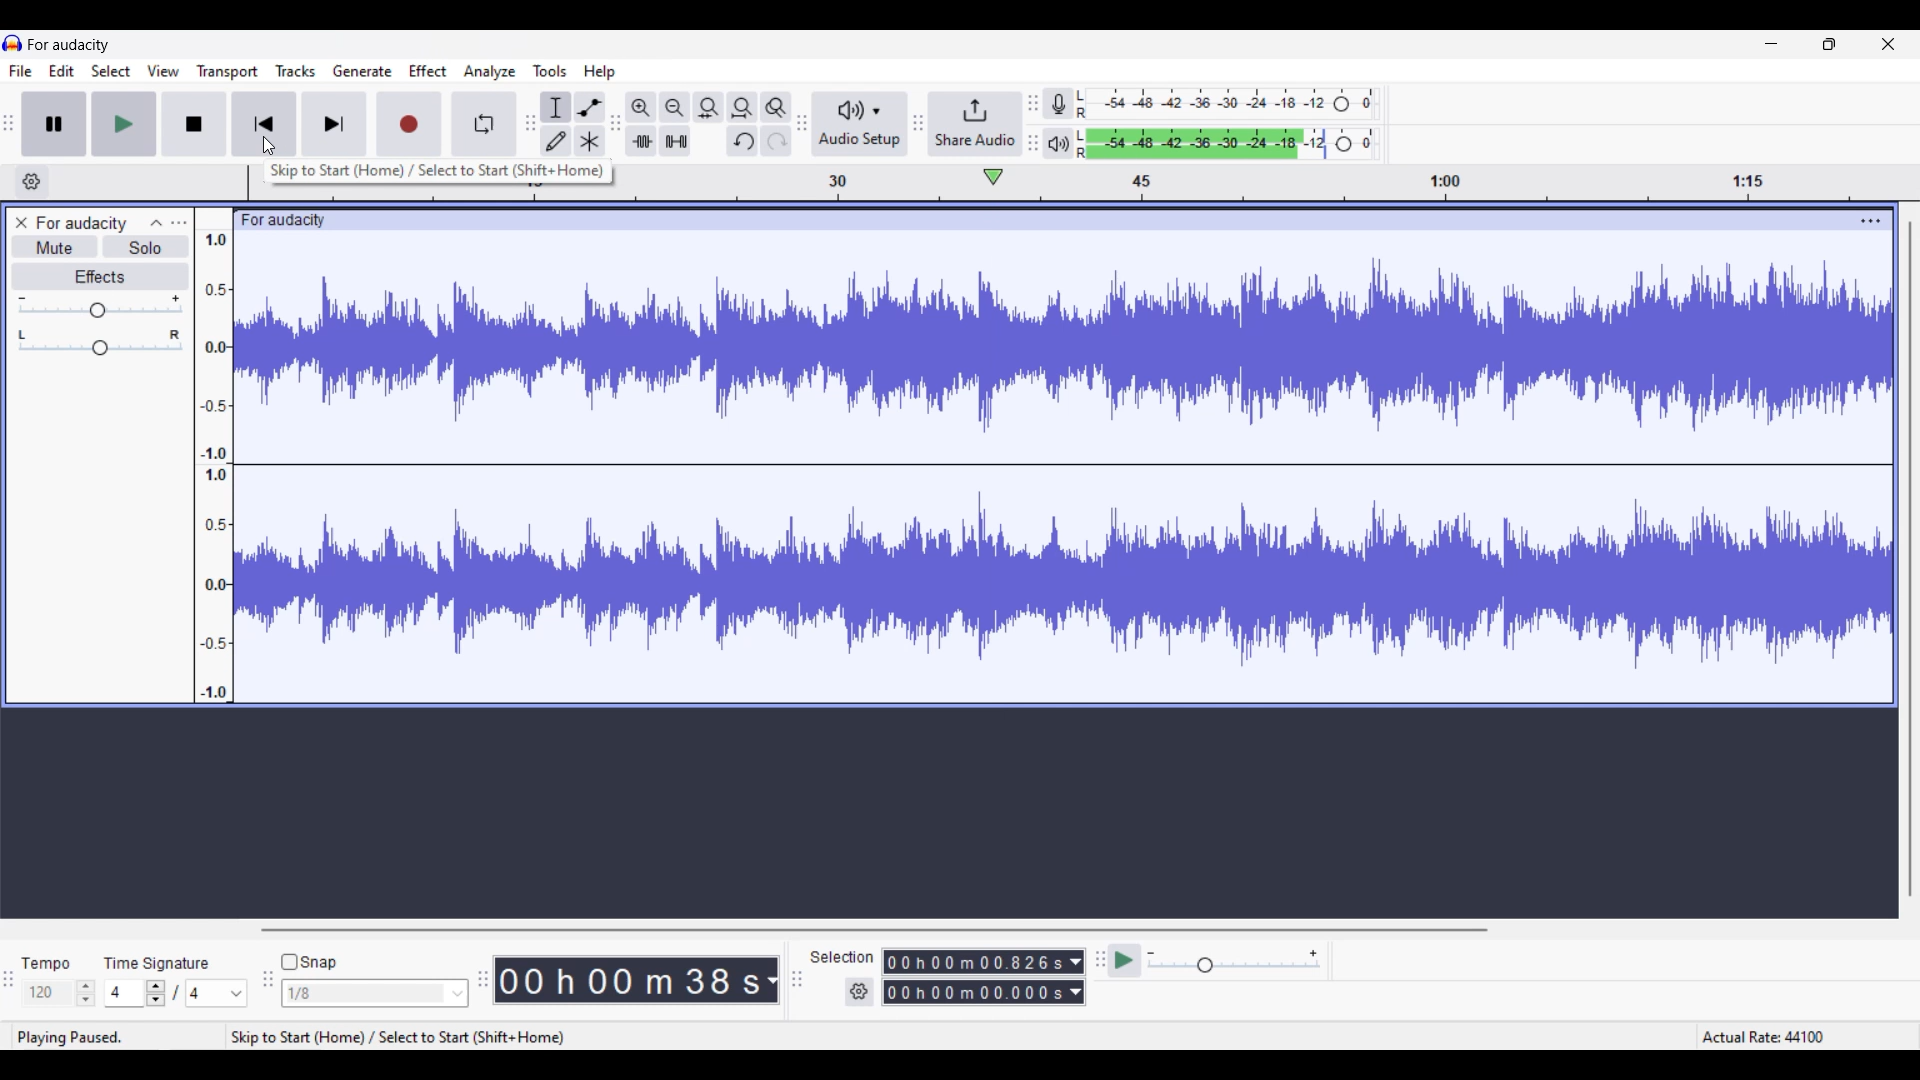 The height and width of the screenshot is (1080, 1920). I want to click on Zoom in, so click(641, 108).